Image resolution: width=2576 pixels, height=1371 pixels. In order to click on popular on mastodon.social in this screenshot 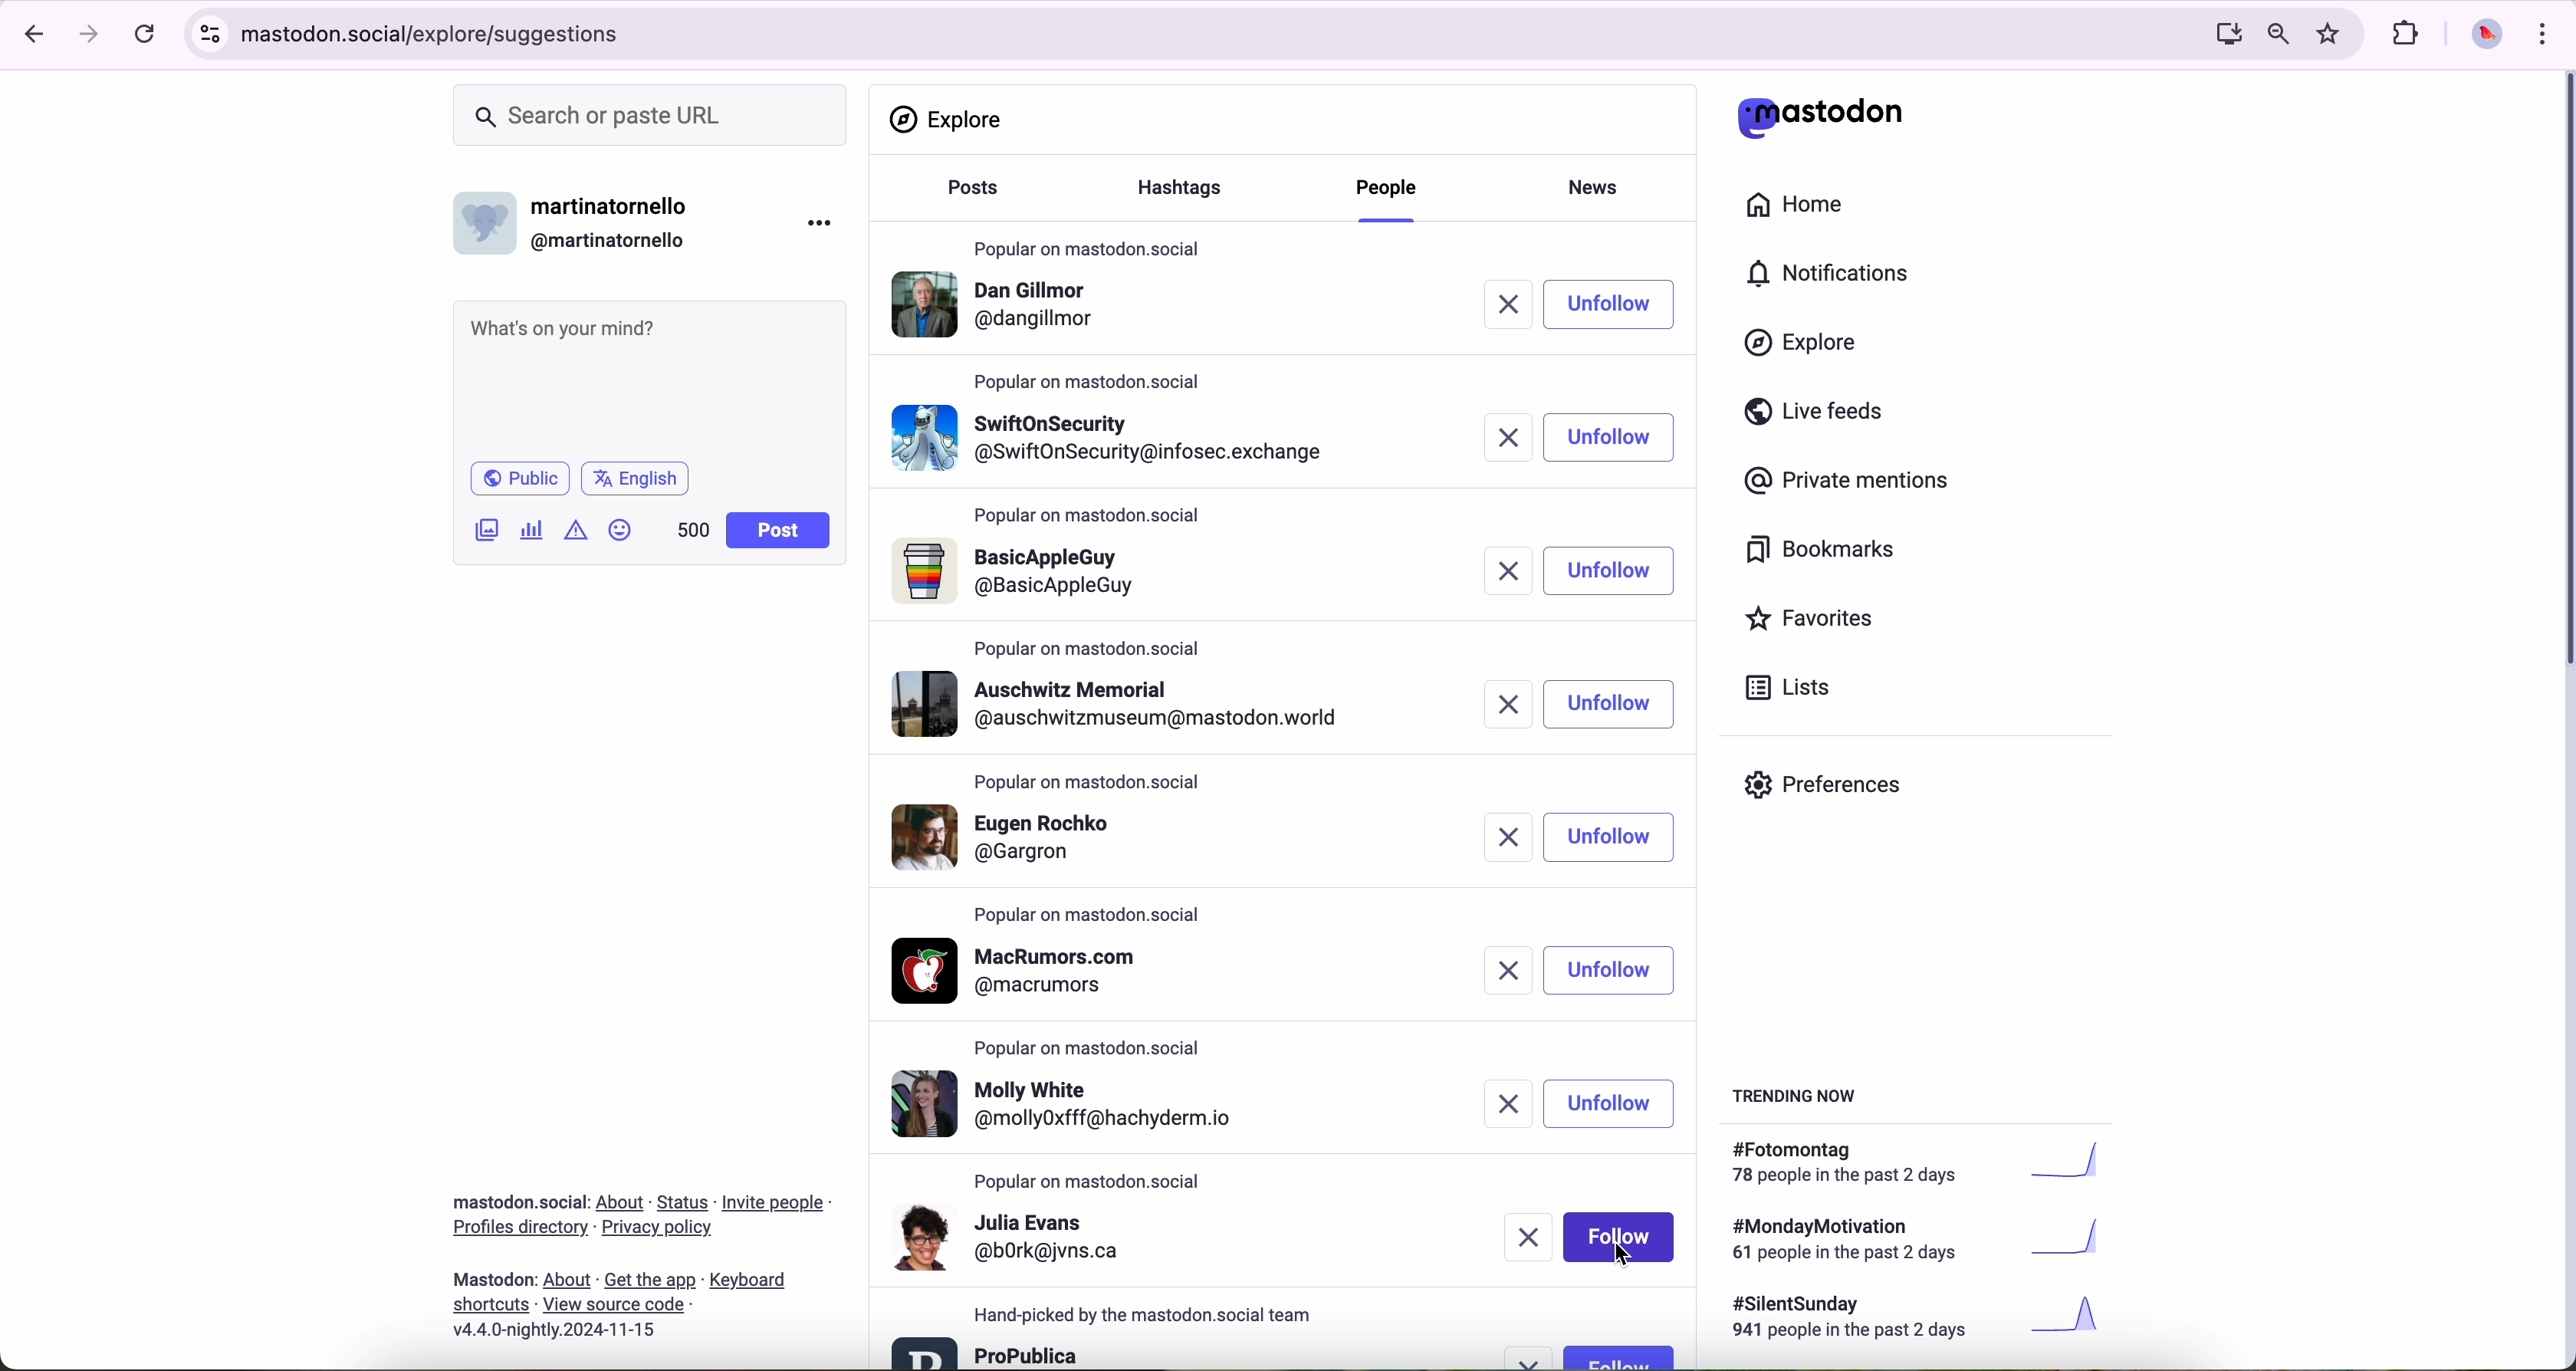, I will do `click(1091, 1182)`.